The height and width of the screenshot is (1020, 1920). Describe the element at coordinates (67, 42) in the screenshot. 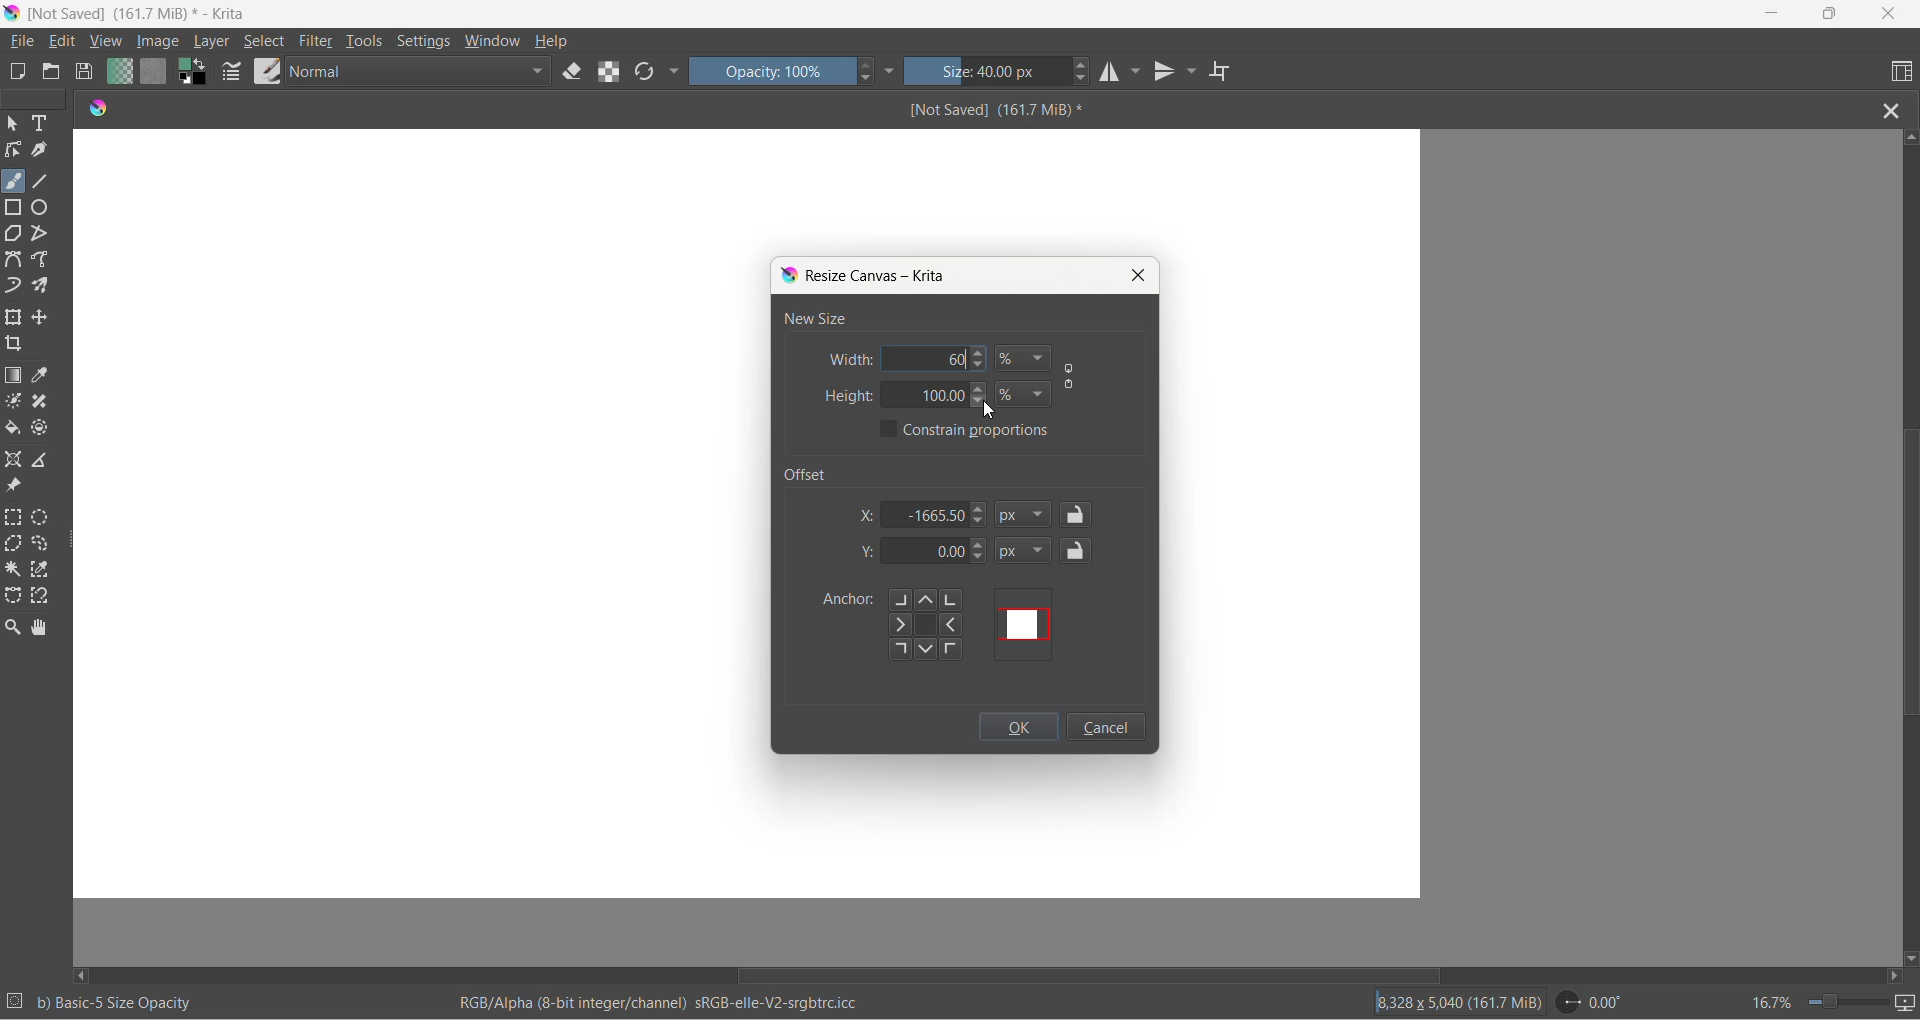

I see `edit` at that location.